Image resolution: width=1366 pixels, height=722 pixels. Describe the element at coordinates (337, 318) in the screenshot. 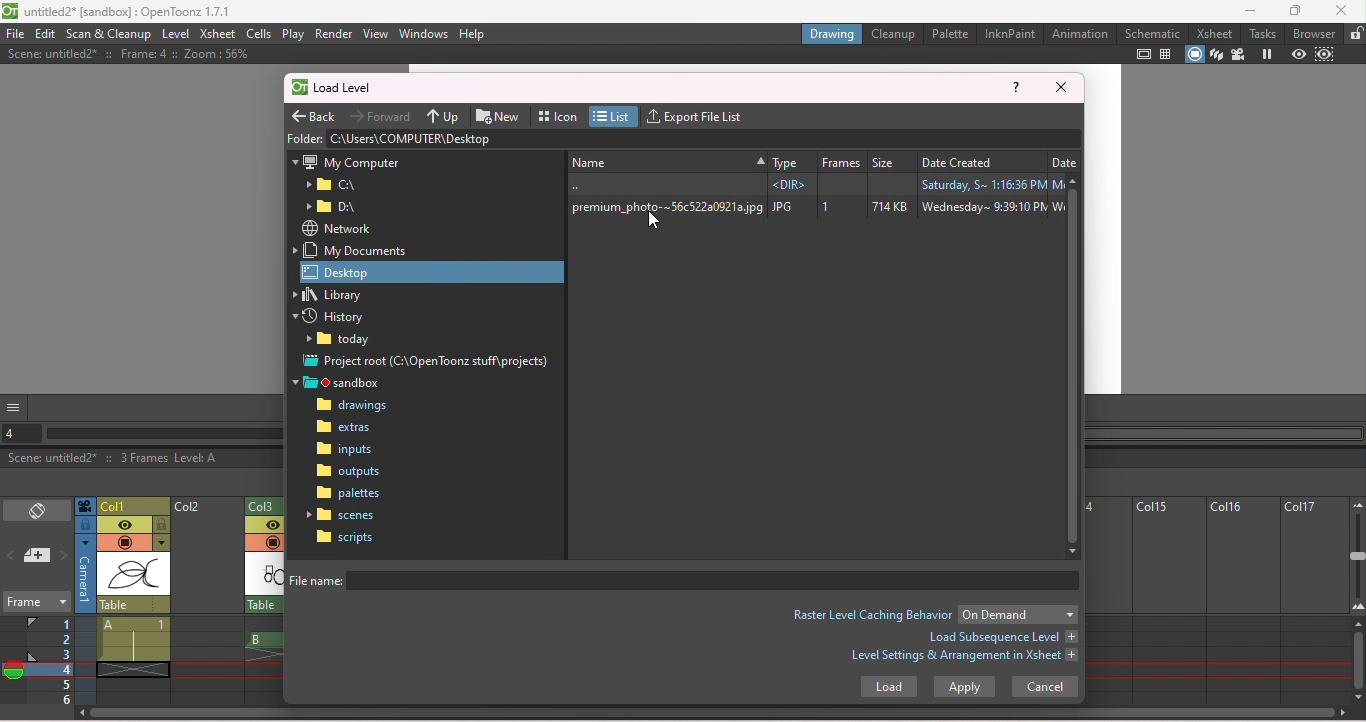

I see `History` at that location.